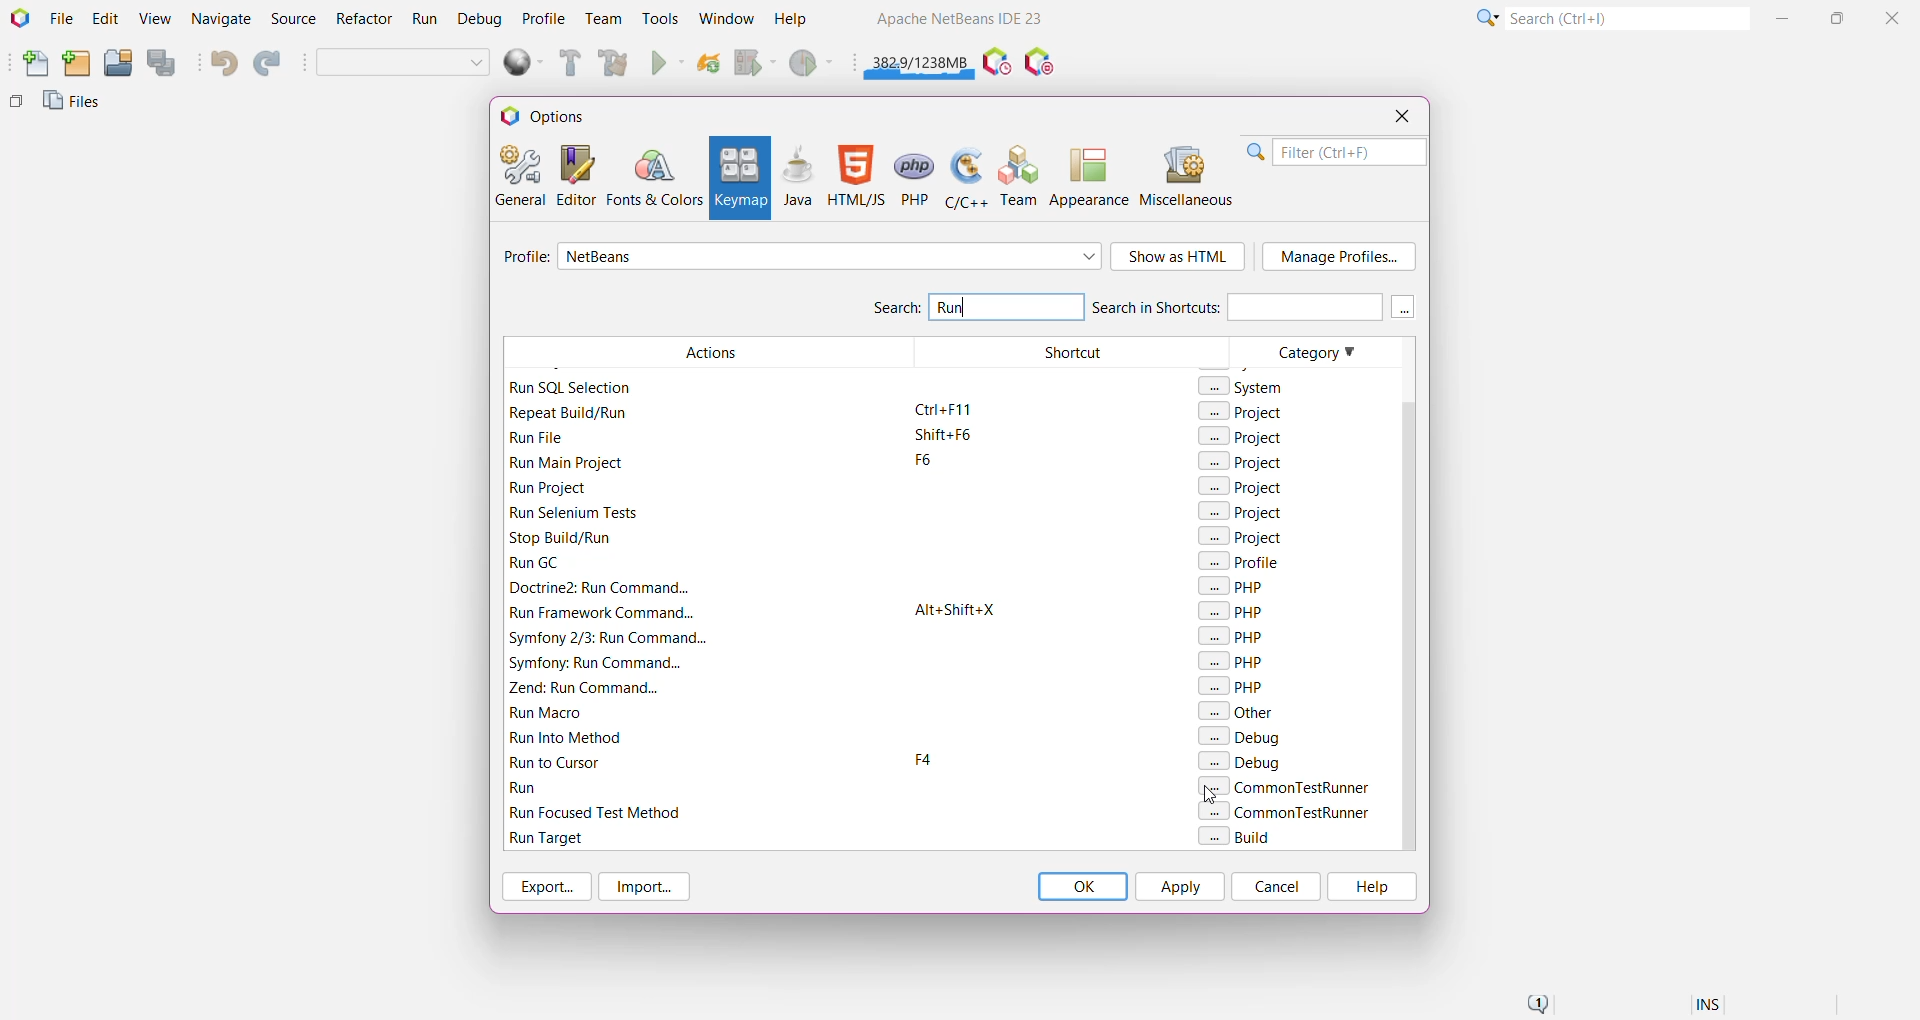 This screenshot has width=1920, height=1020. I want to click on Application name and Version, so click(957, 22).